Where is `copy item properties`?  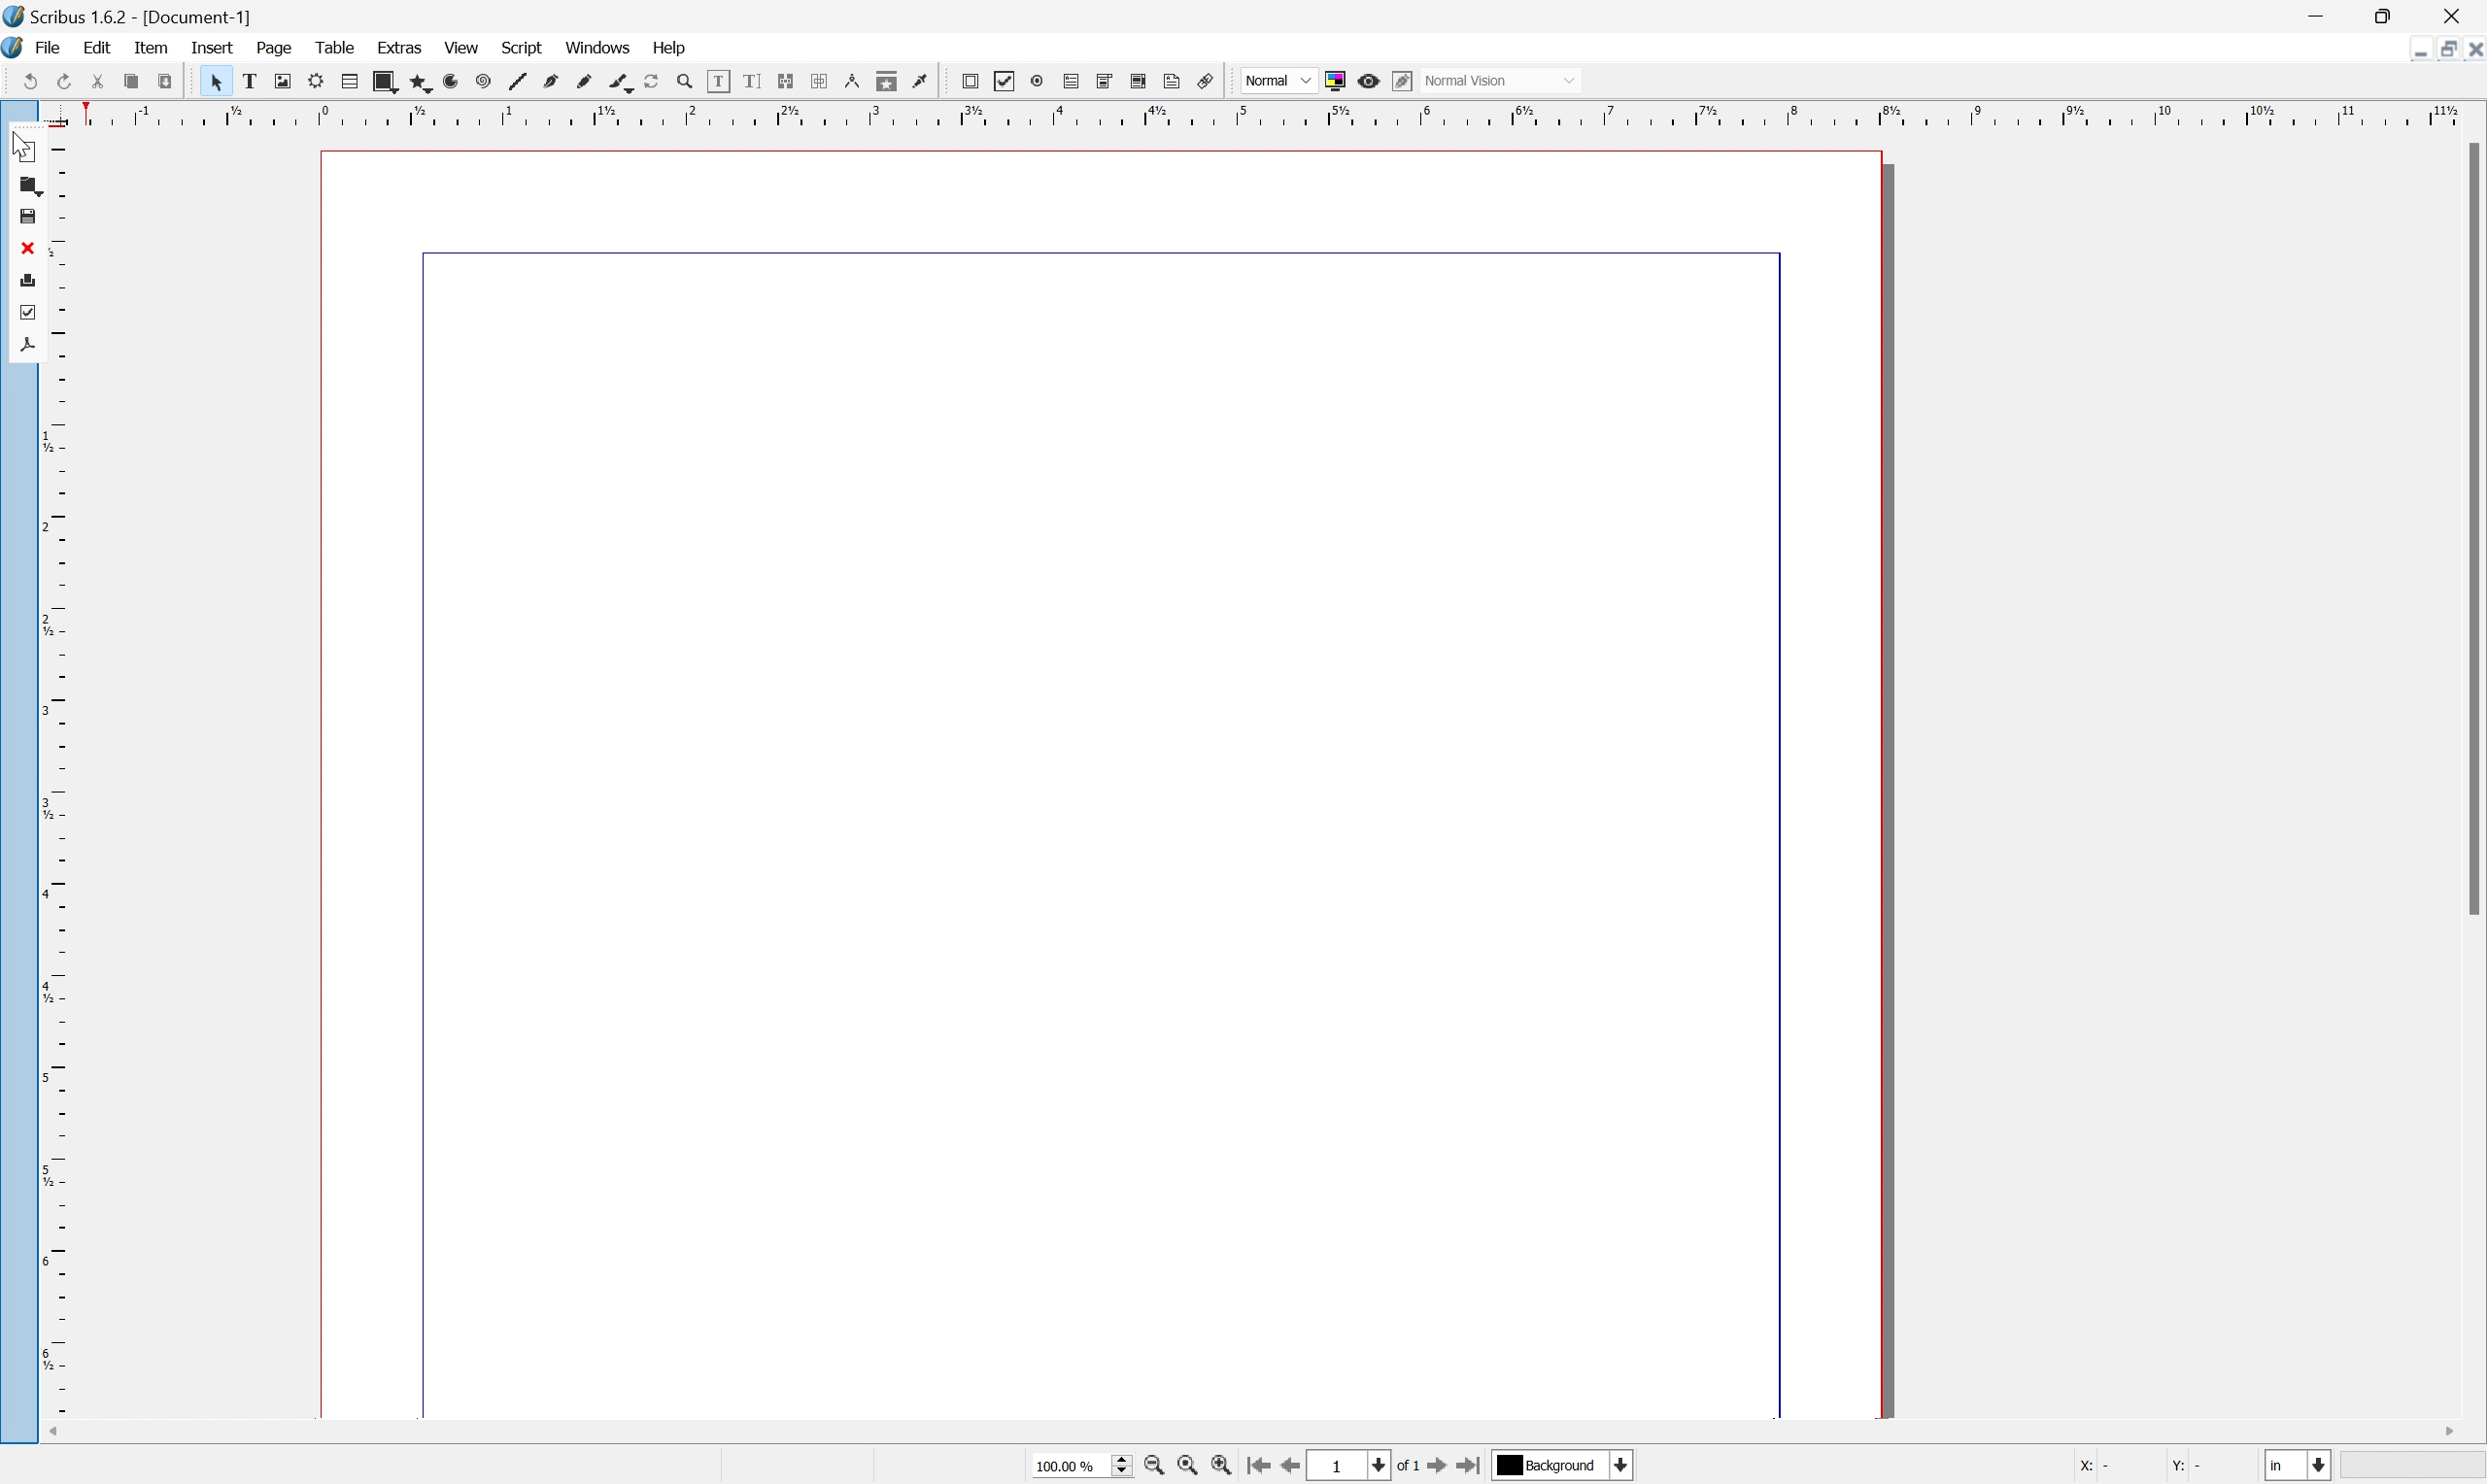 copy item properties is located at coordinates (1139, 81).